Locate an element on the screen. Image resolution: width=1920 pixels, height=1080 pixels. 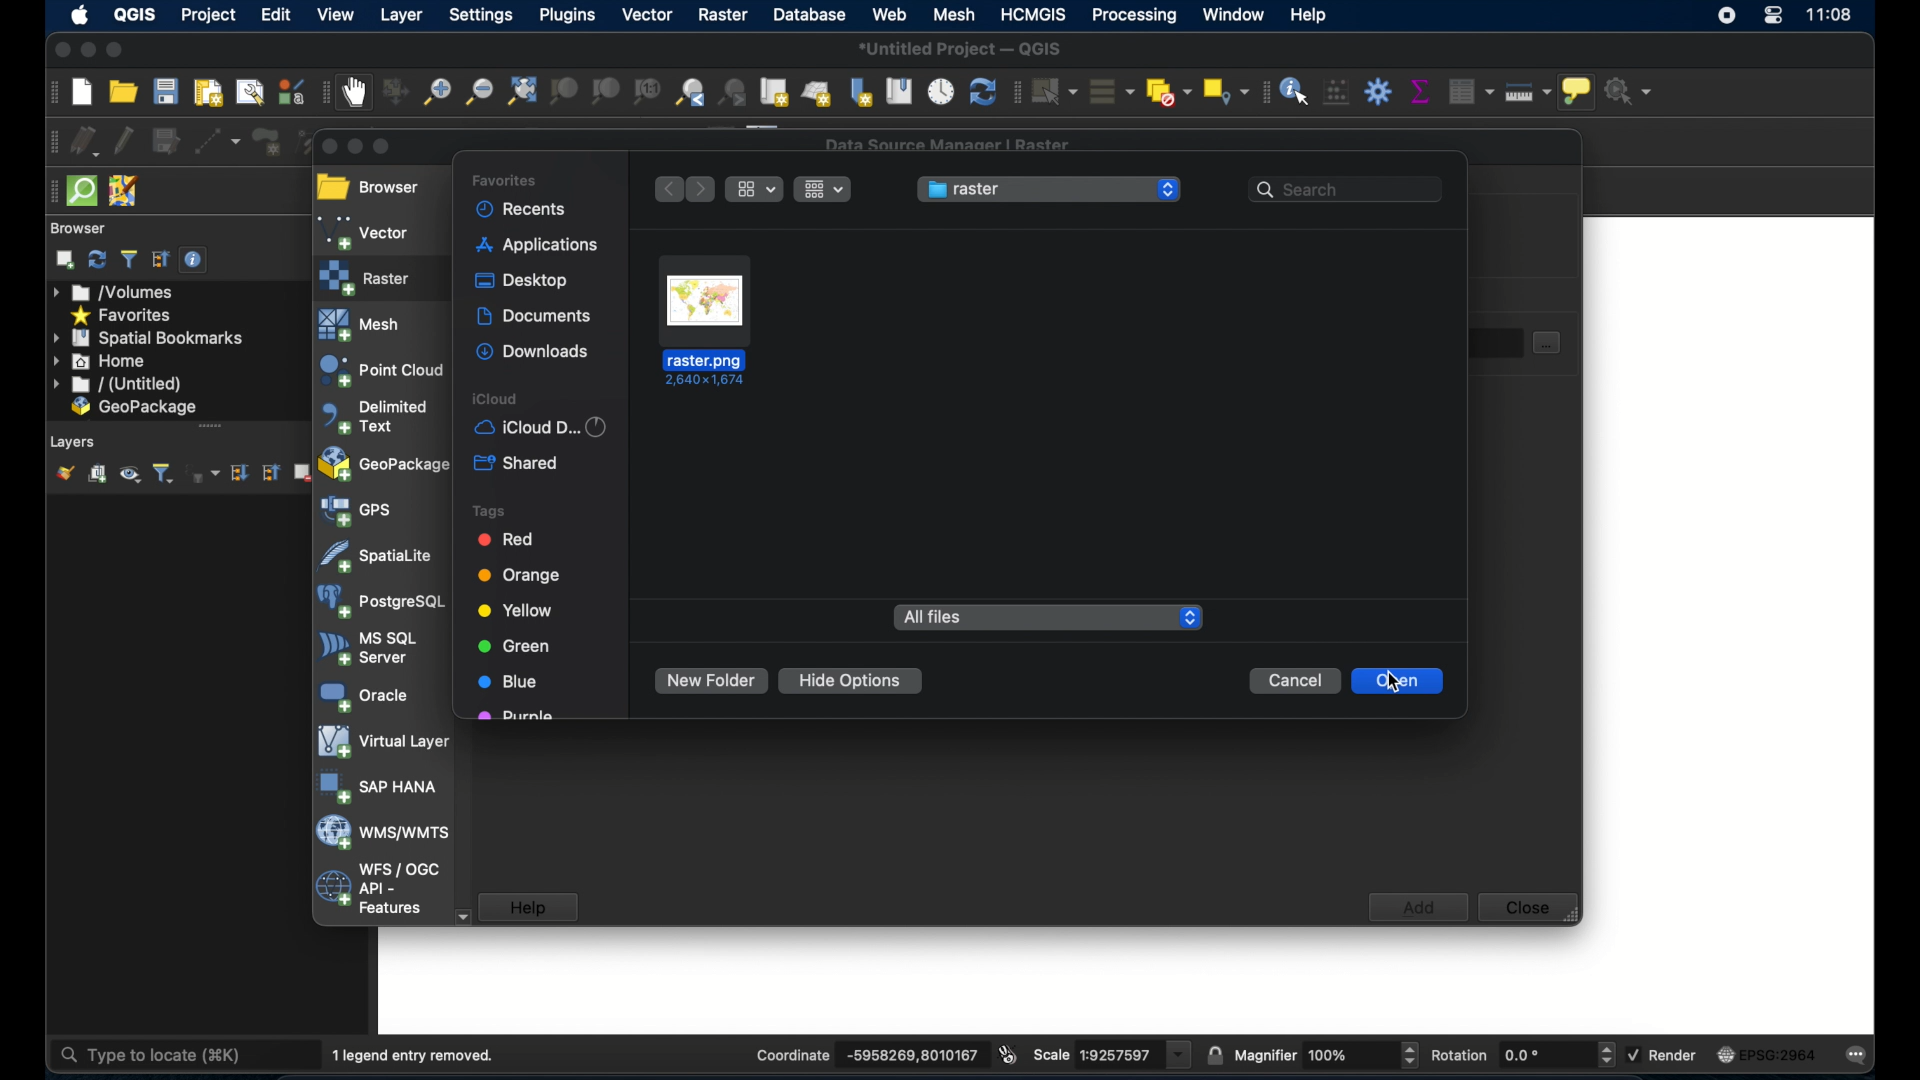
close is located at coordinates (58, 51).